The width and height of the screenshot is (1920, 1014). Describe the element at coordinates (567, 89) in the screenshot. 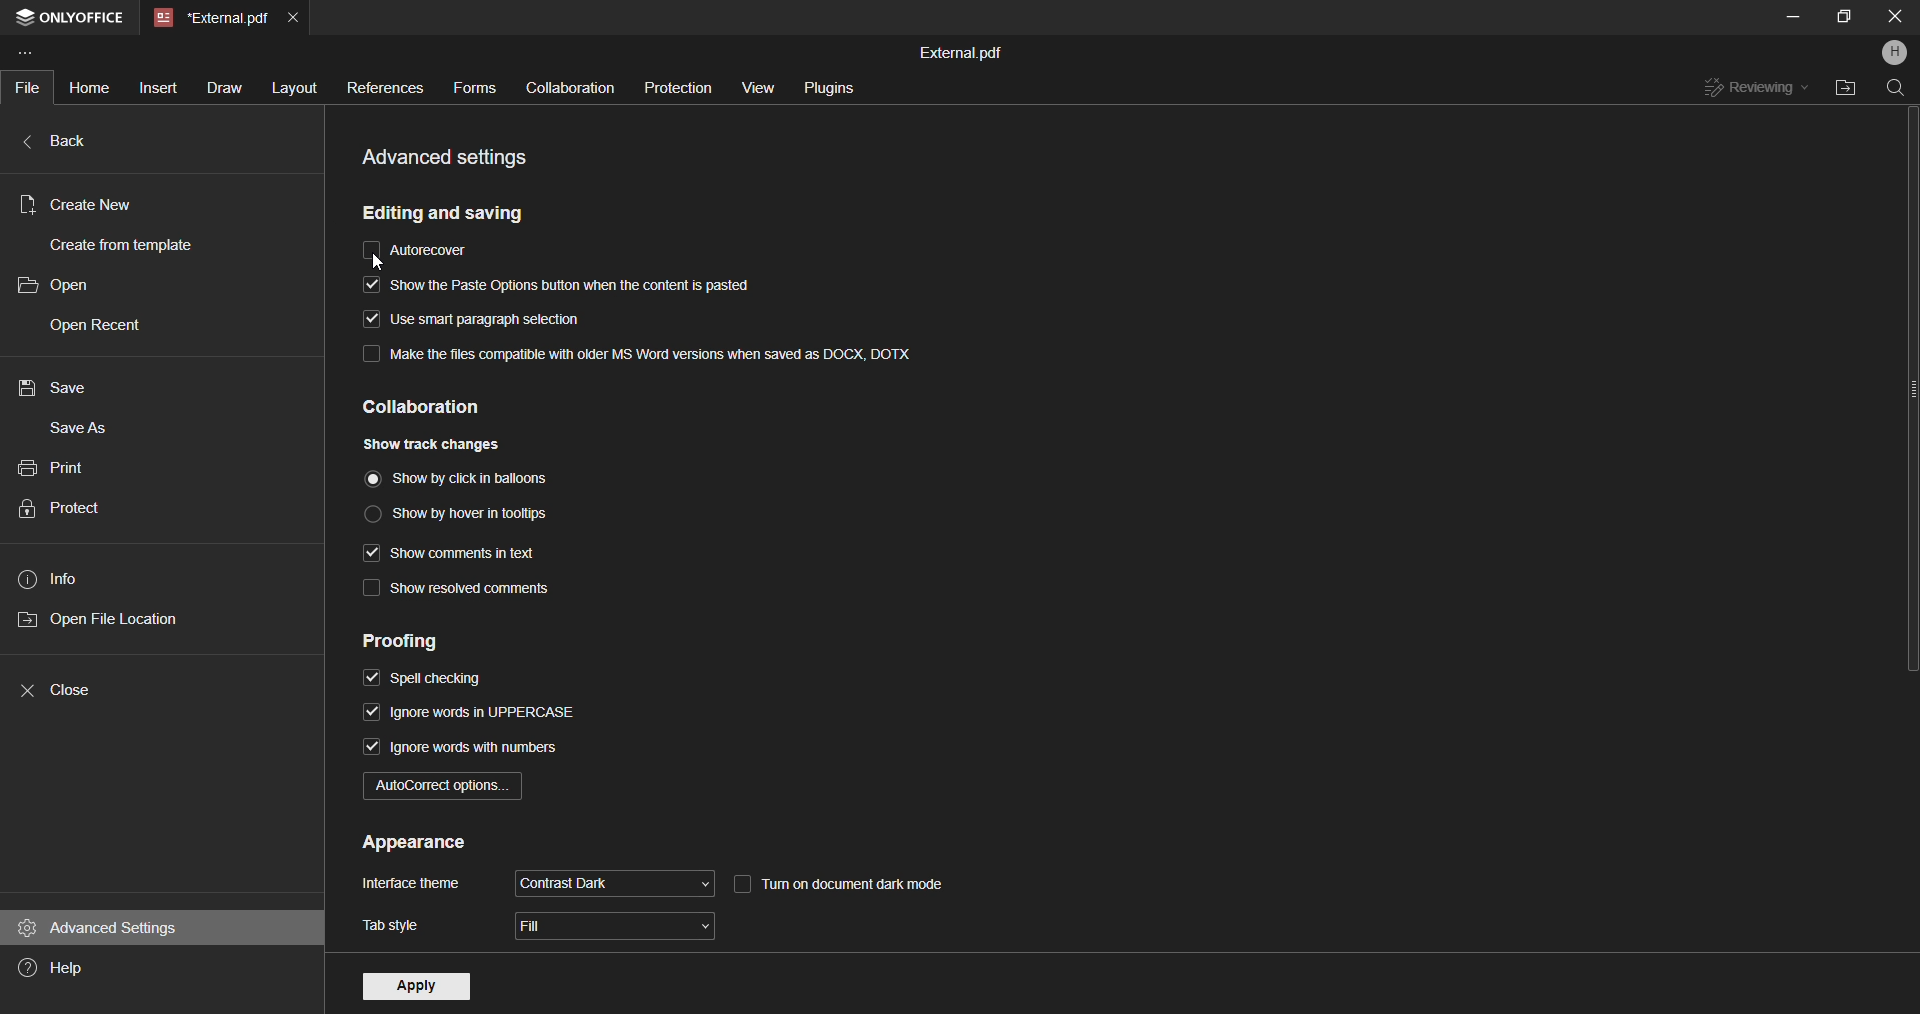

I see `Collaboration` at that location.